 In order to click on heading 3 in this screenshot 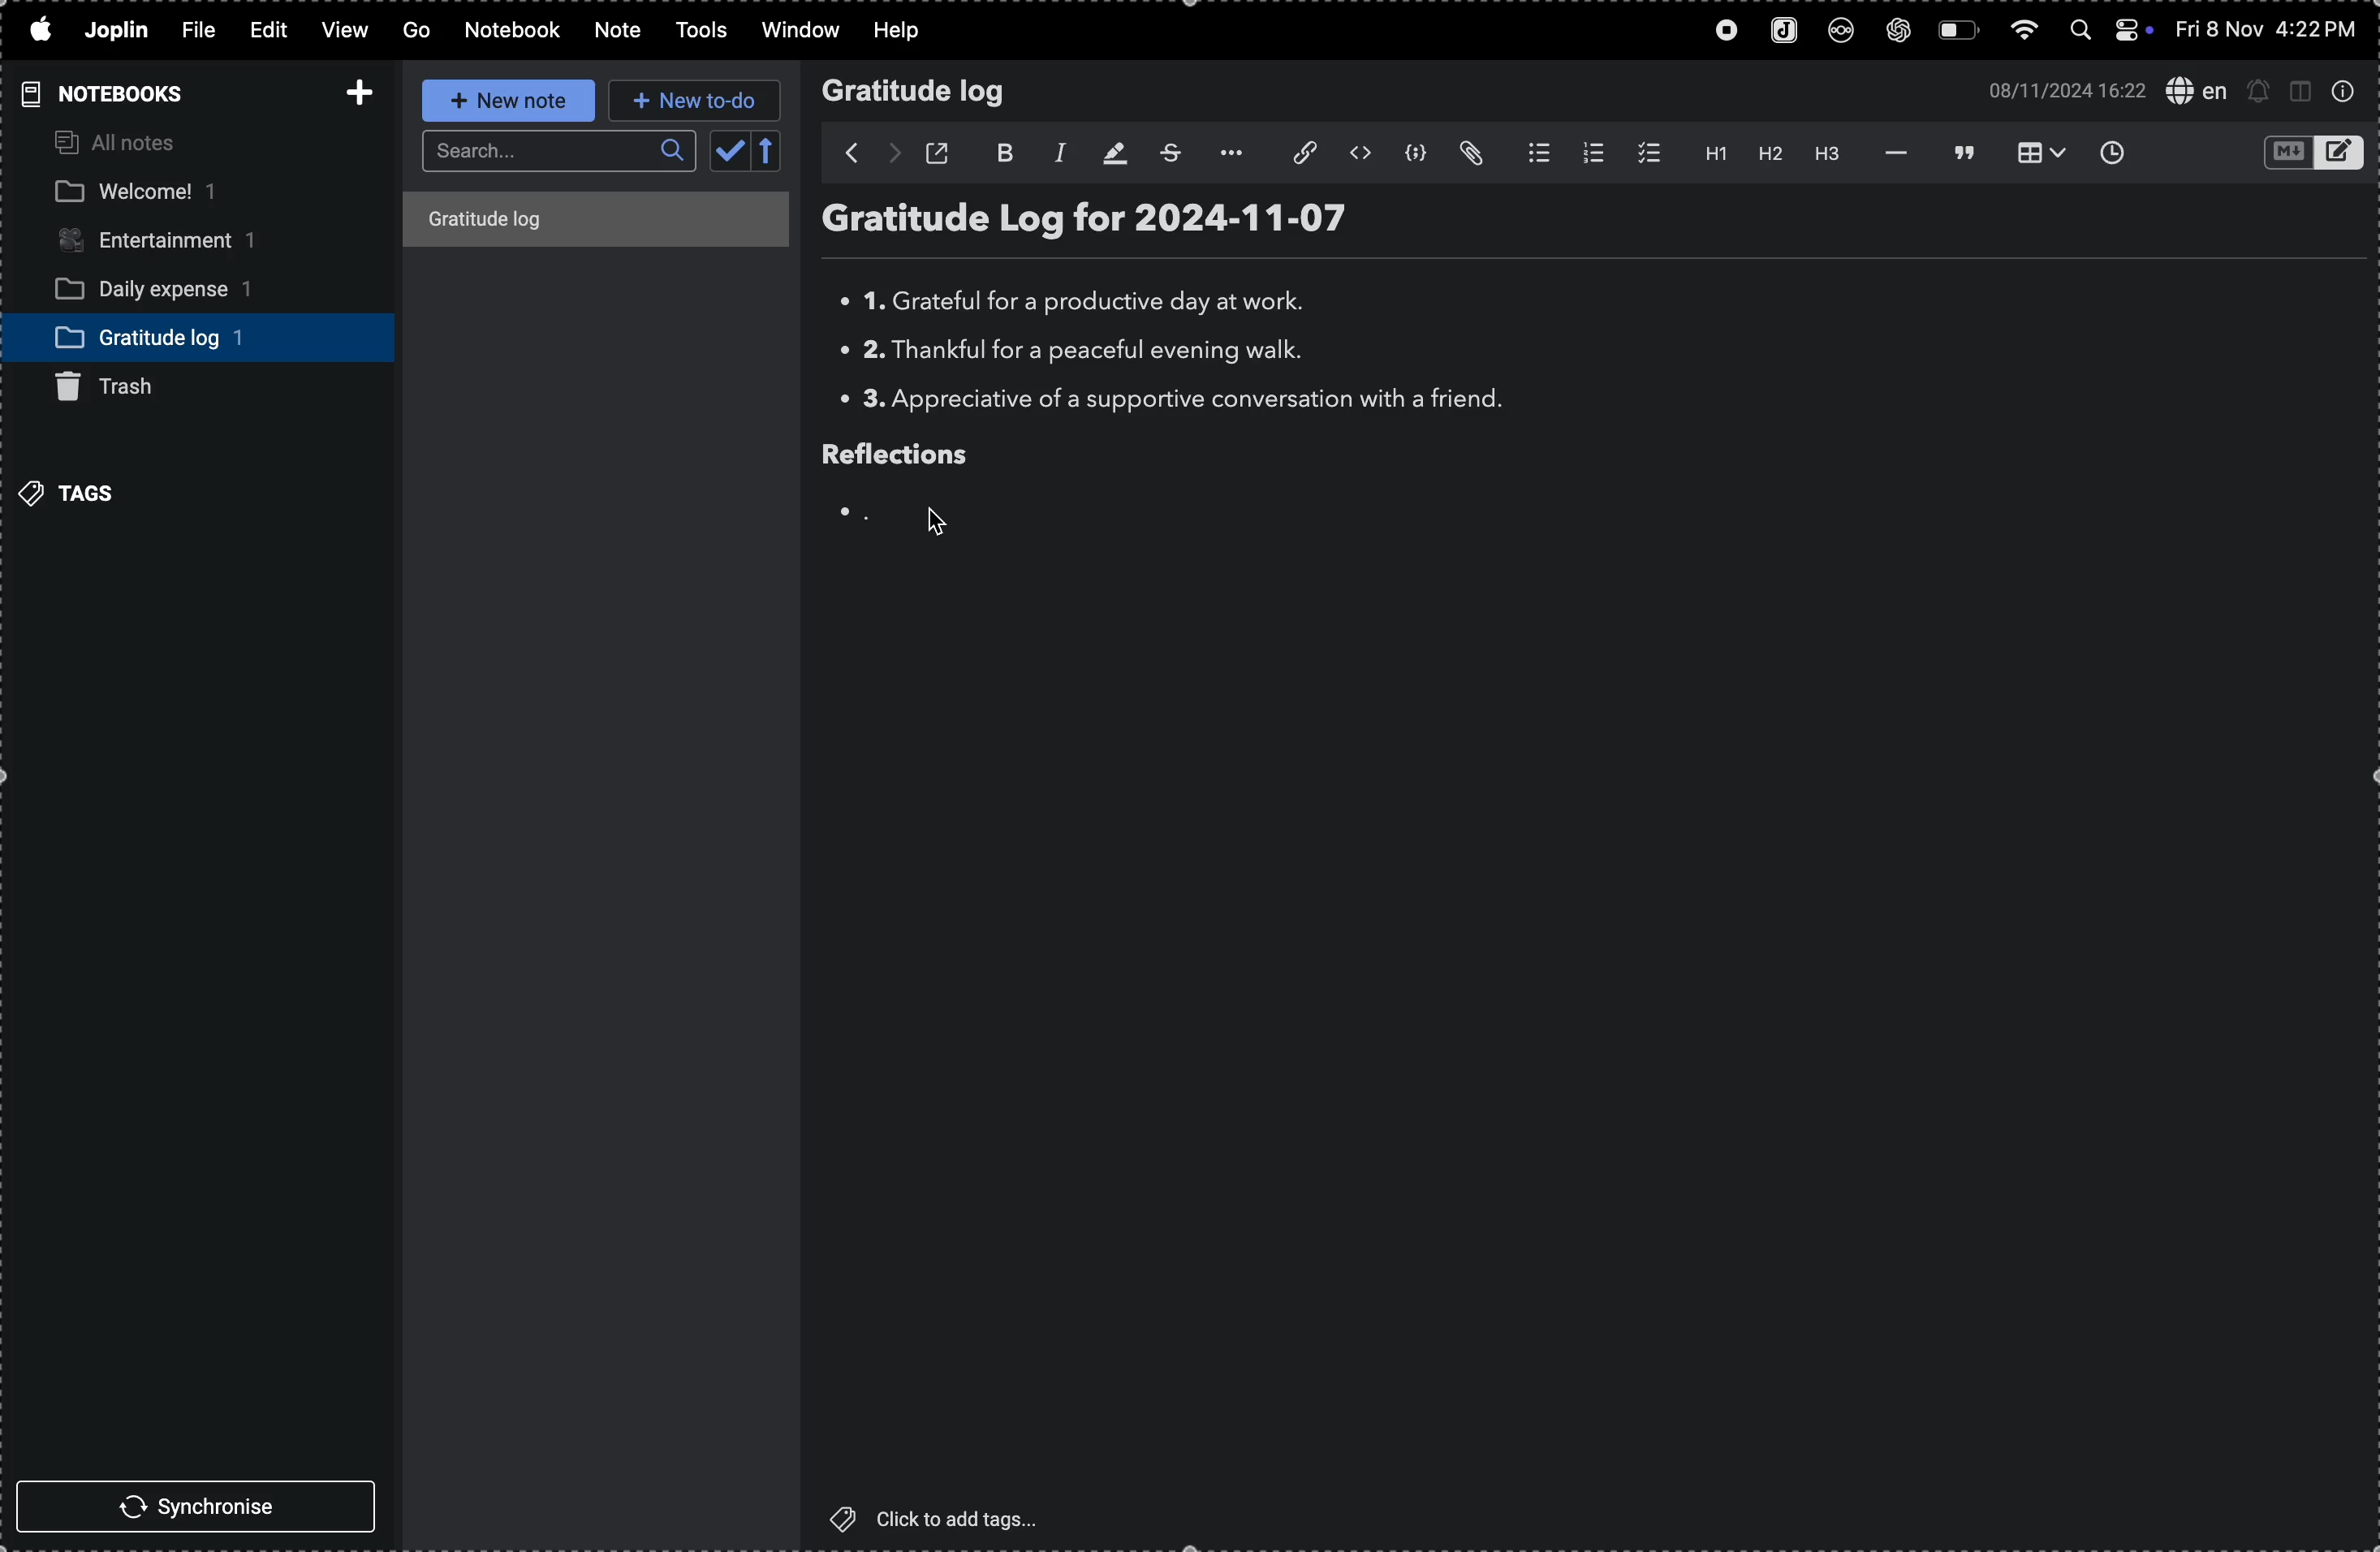, I will do `click(1823, 156)`.